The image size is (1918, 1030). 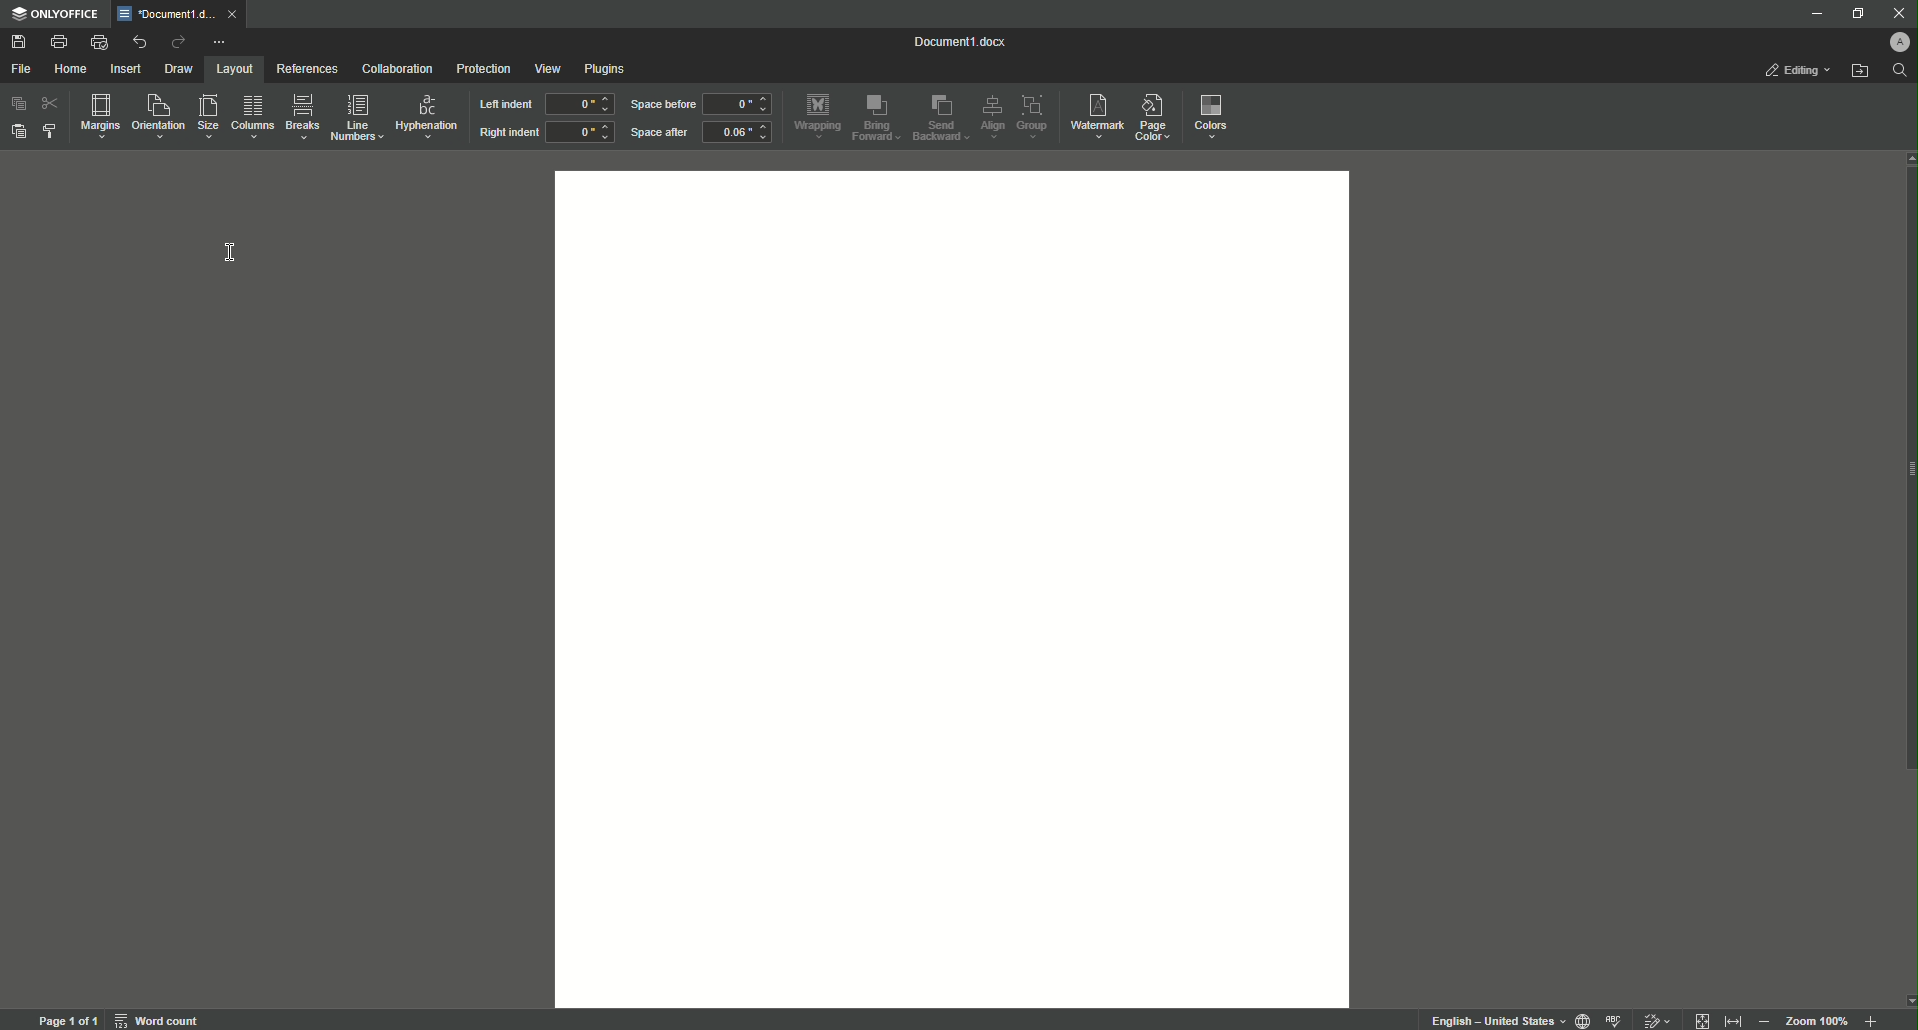 What do you see at coordinates (1704, 1019) in the screenshot?
I see `Fit to Width` at bounding box center [1704, 1019].